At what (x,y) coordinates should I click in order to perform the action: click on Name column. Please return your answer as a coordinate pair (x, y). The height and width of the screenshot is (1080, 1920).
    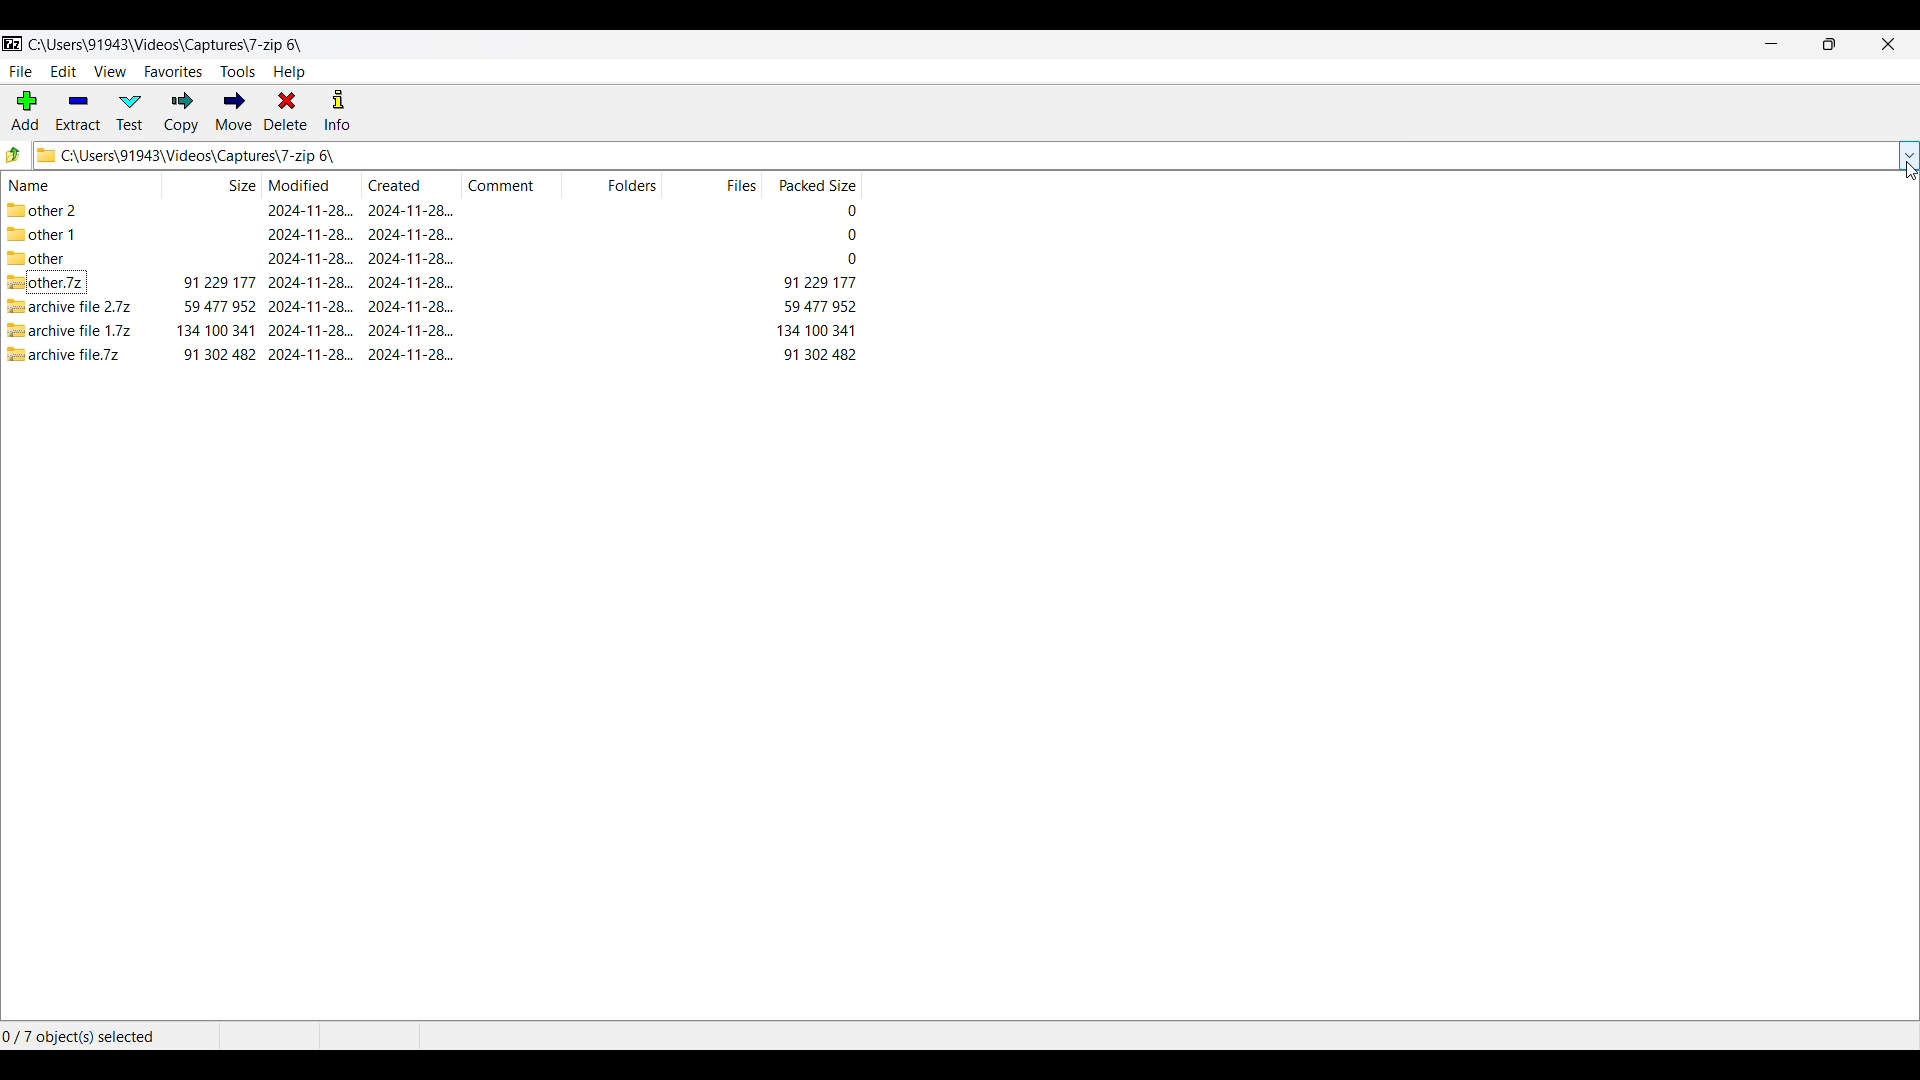
    Looking at the image, I should click on (83, 184).